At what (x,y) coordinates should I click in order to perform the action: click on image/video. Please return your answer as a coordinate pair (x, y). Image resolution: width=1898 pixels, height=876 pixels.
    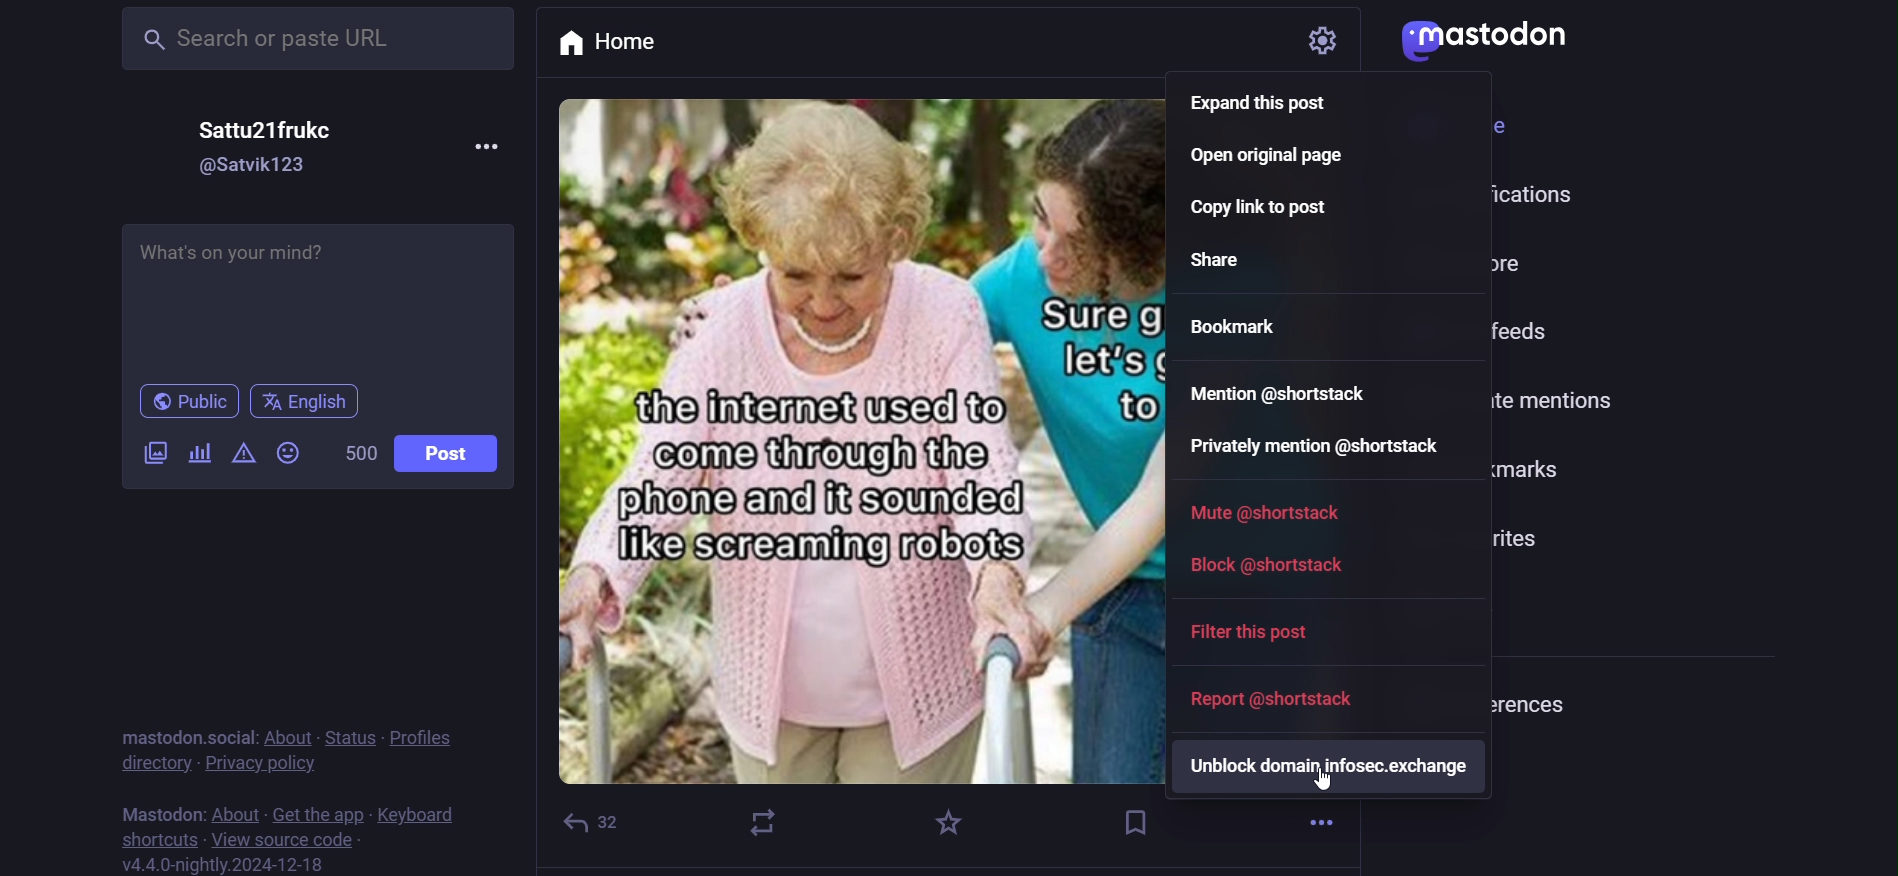
    Looking at the image, I should click on (149, 451).